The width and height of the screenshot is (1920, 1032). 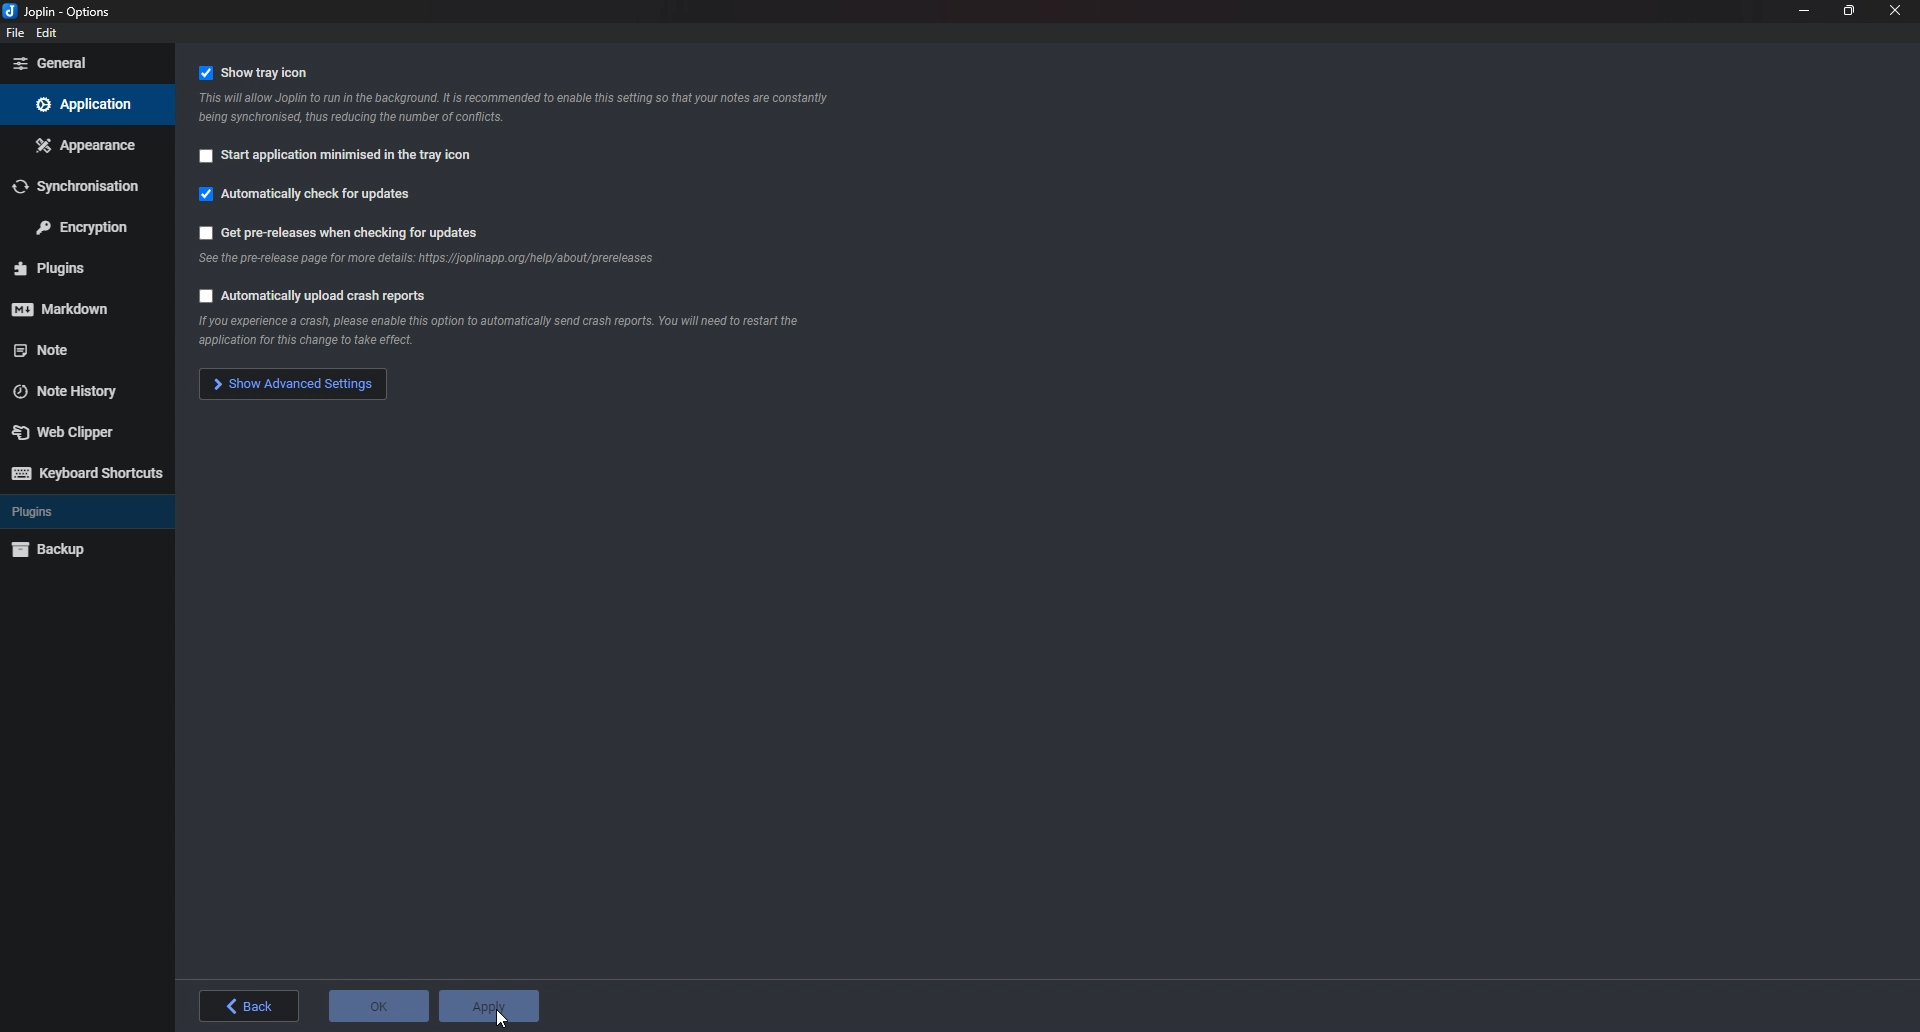 I want to click on Plugins, so click(x=66, y=513).